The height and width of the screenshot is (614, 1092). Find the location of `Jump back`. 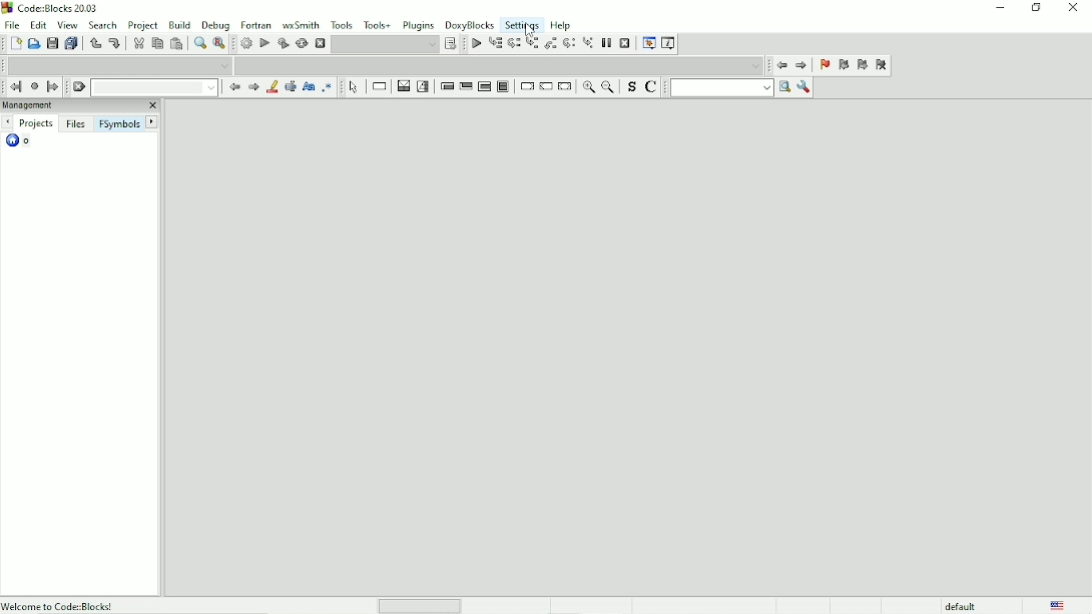

Jump back is located at coordinates (15, 86).